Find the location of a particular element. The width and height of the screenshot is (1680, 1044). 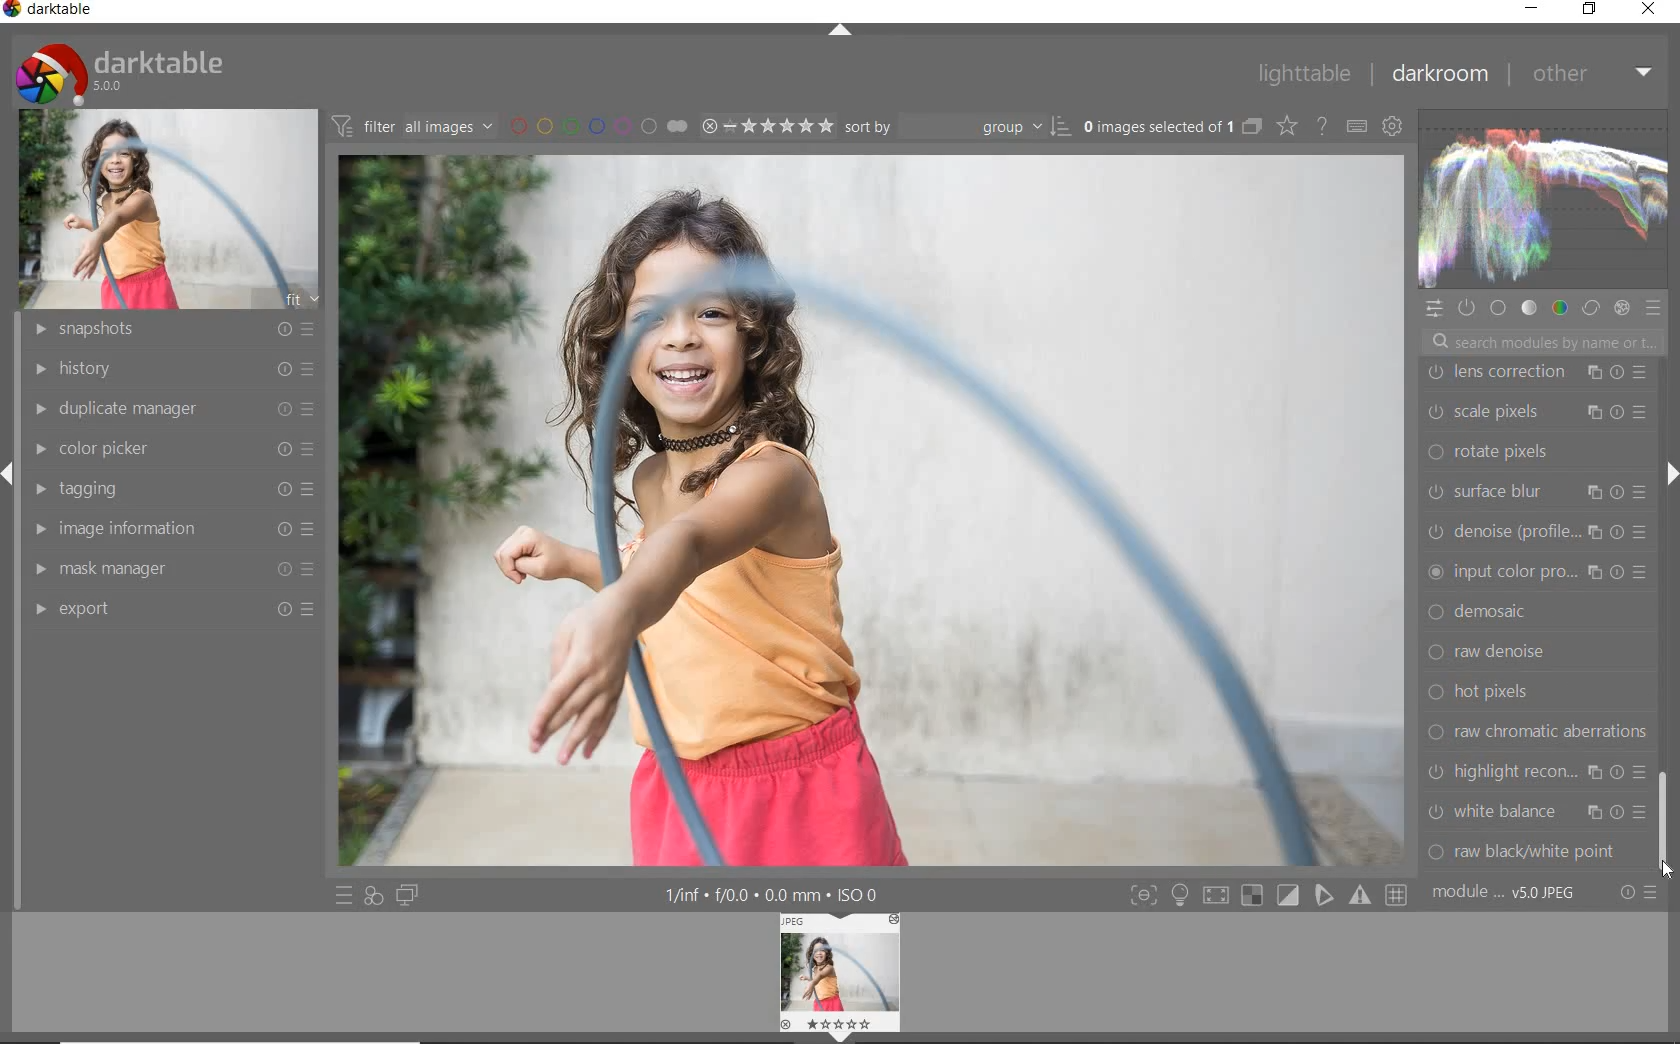

monochrome is located at coordinates (1541, 738).